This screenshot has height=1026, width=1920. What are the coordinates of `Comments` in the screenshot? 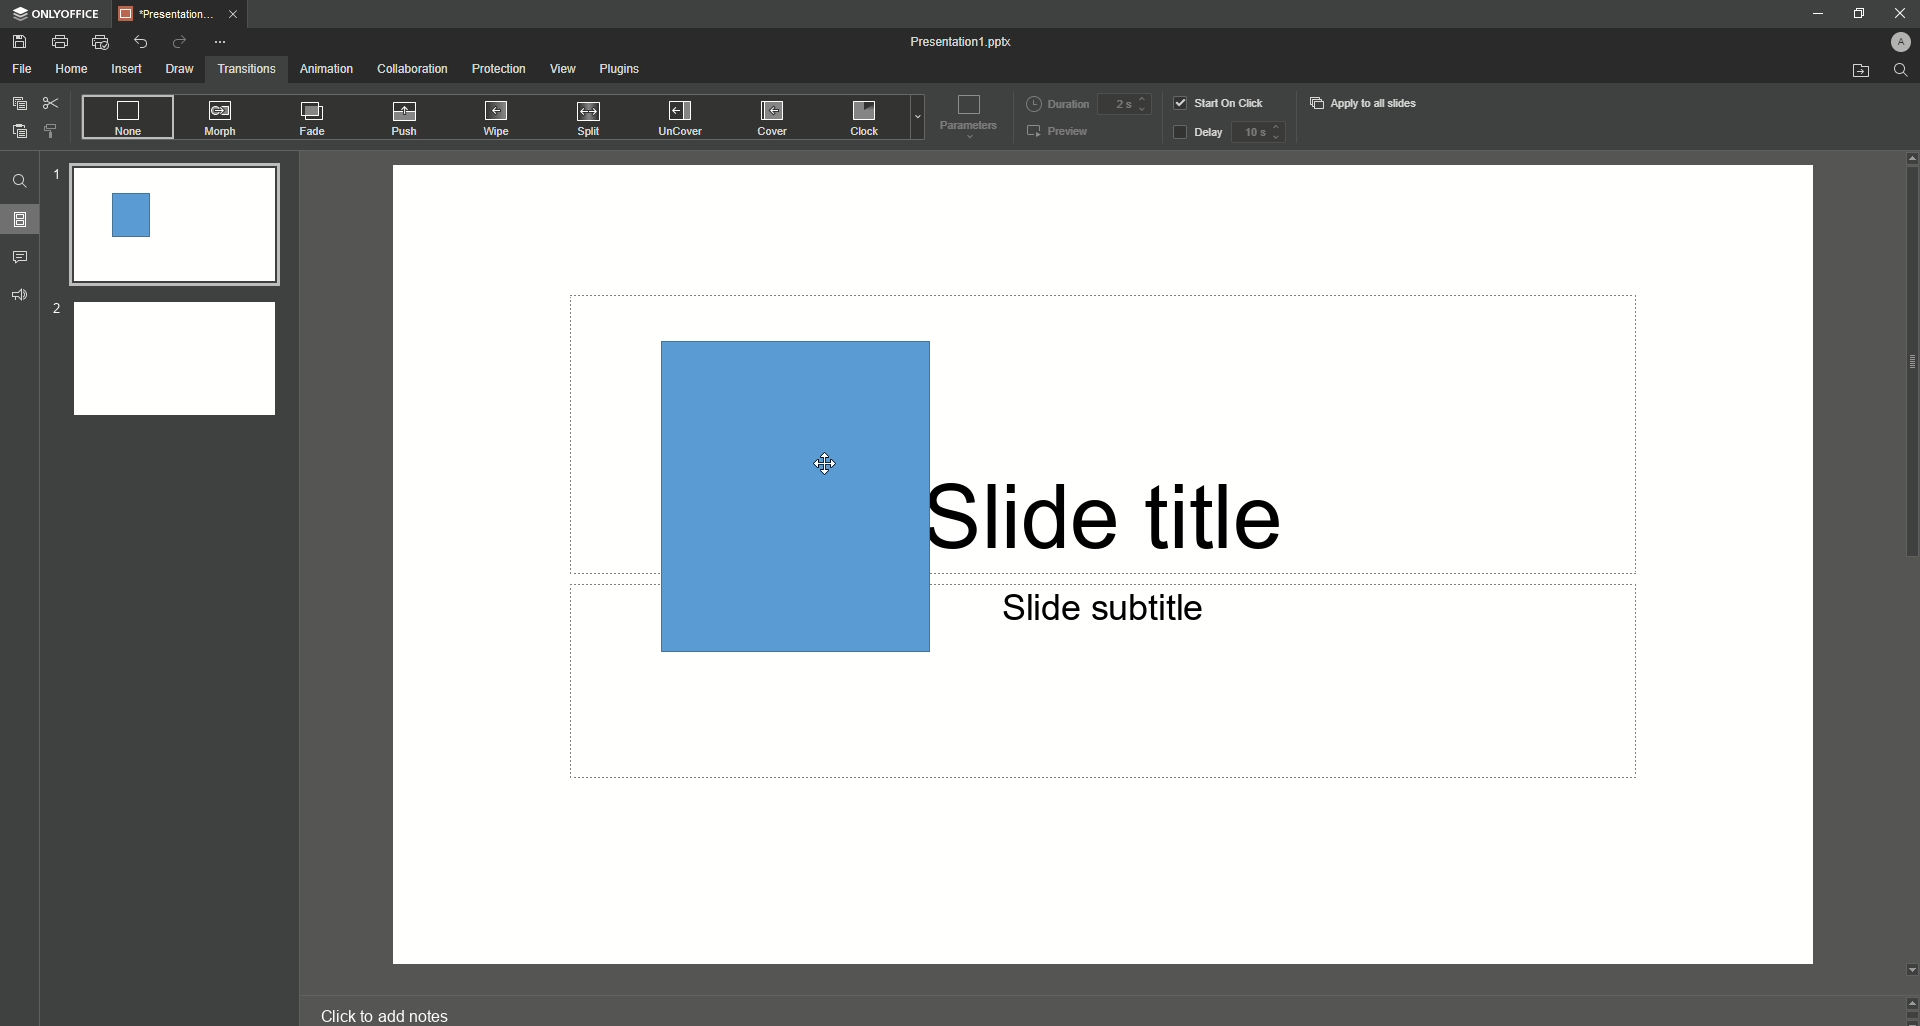 It's located at (25, 258).